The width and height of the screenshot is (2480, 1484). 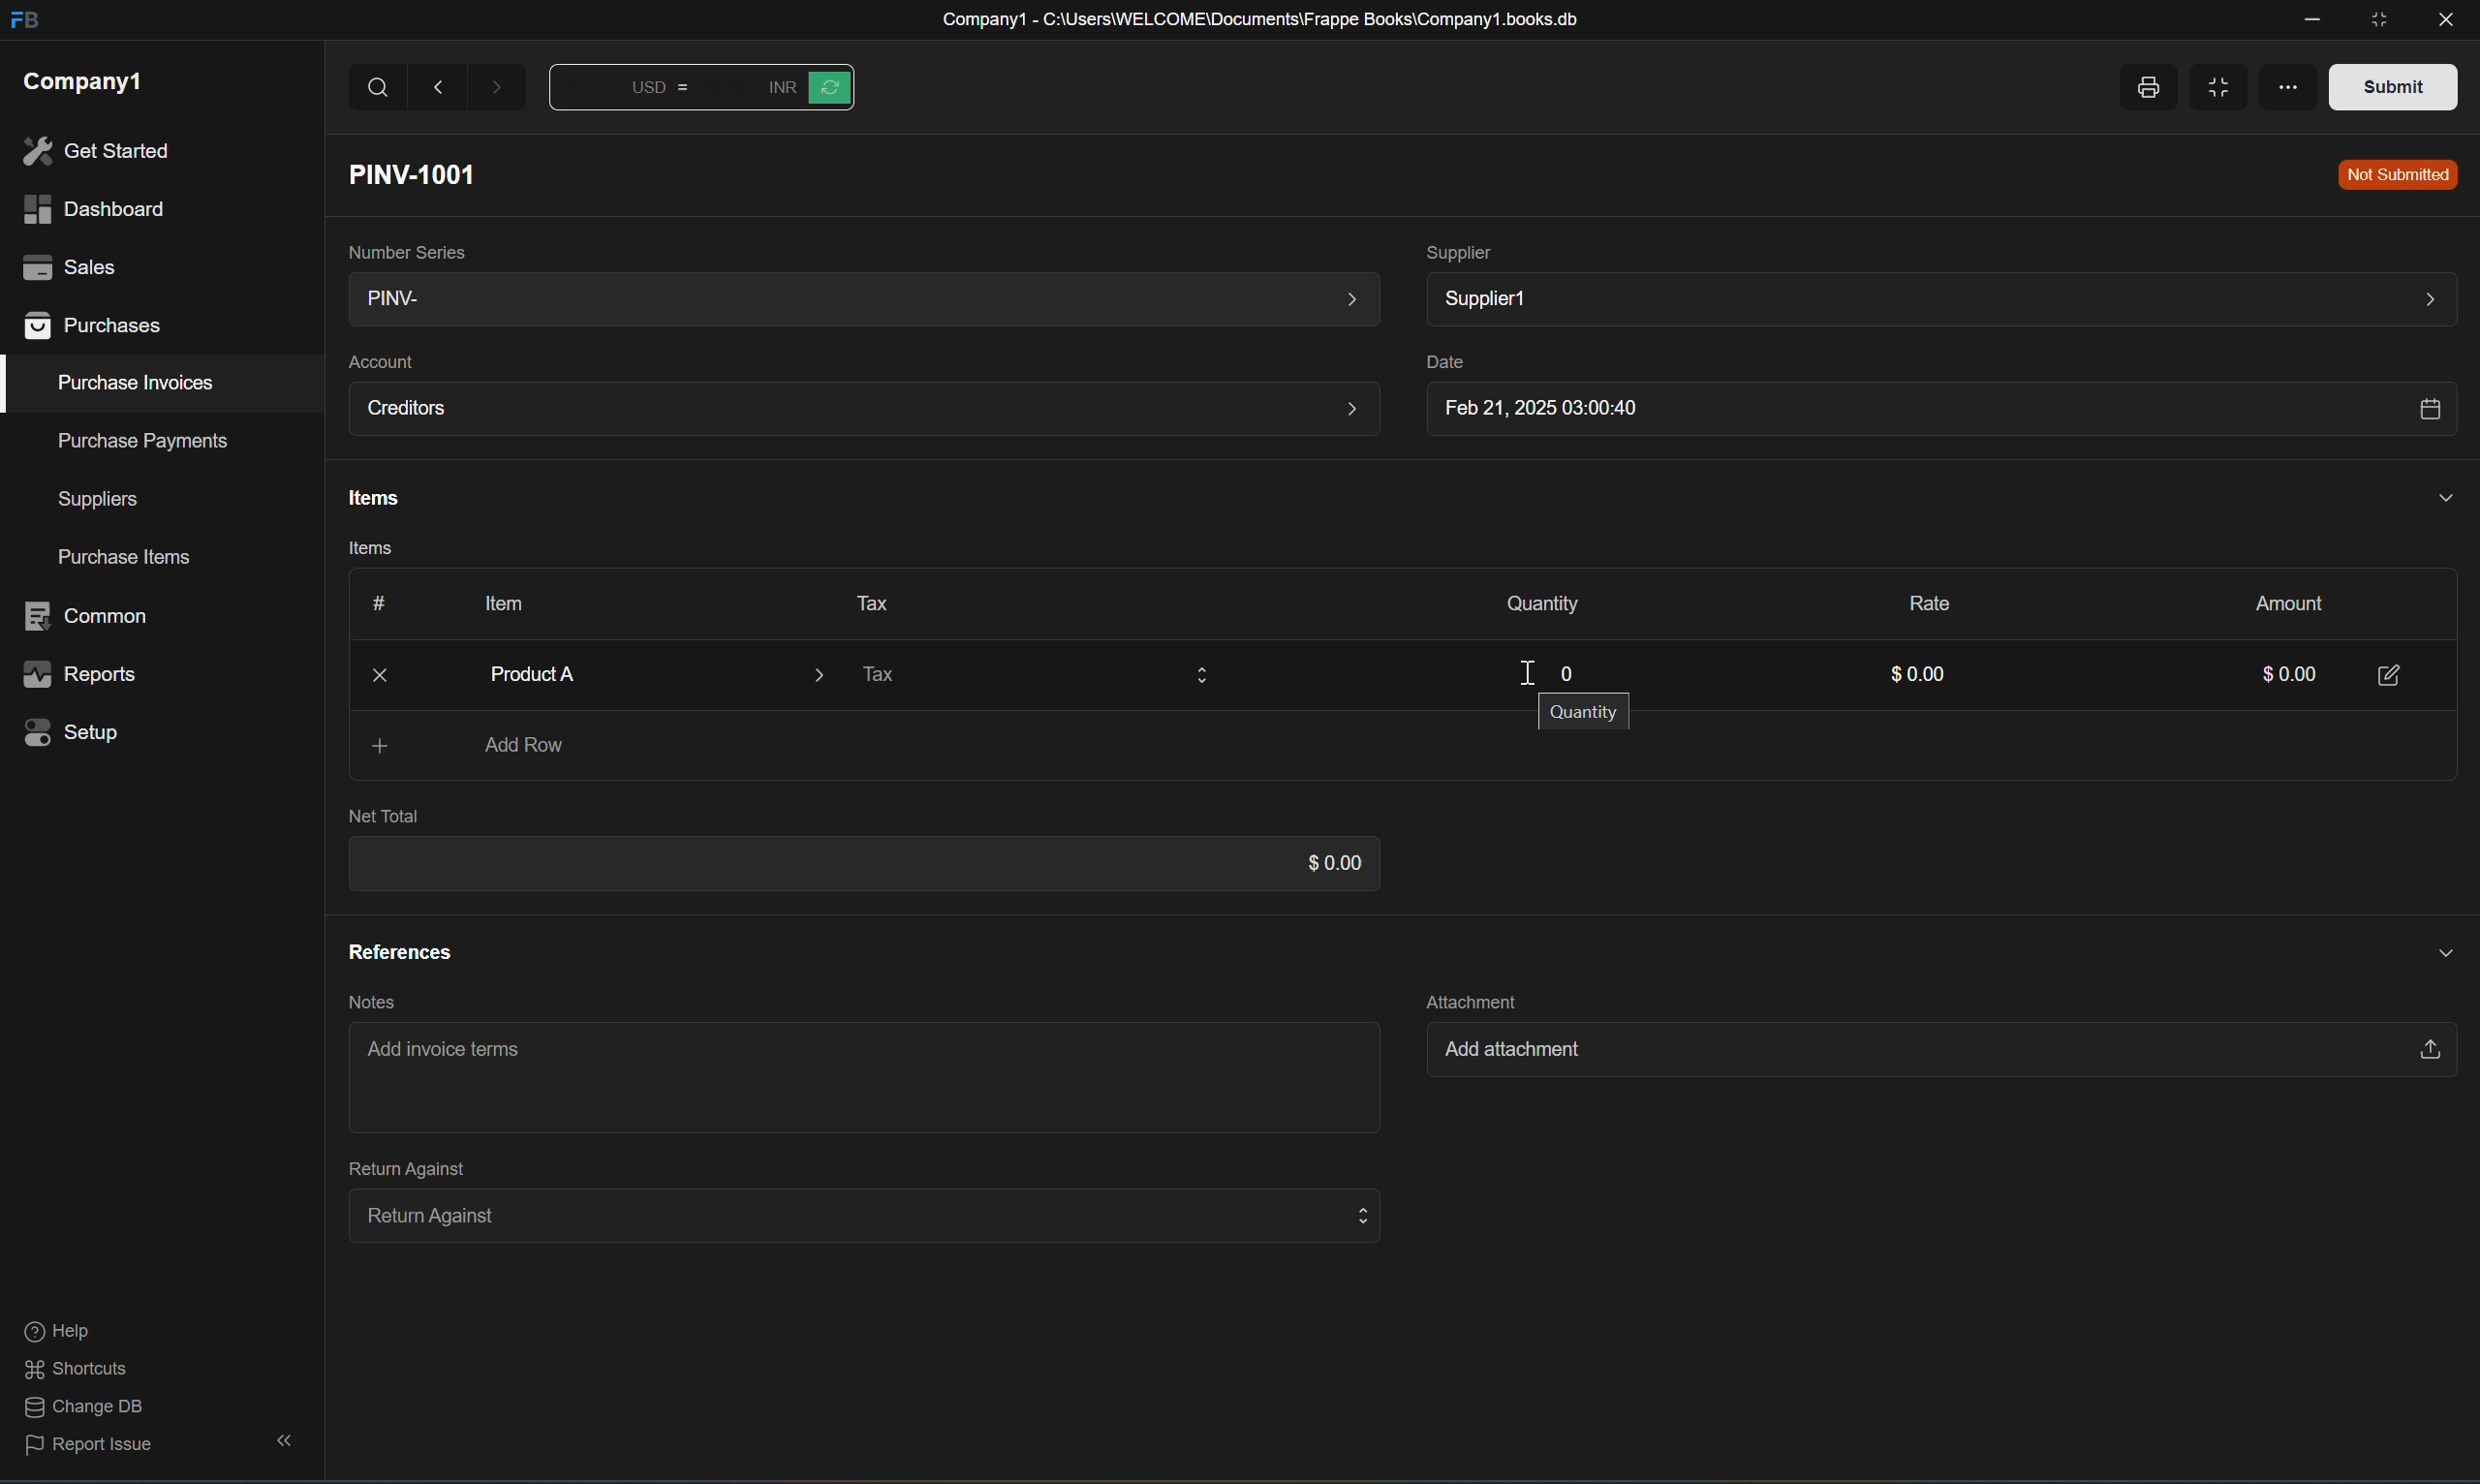 What do you see at coordinates (856, 301) in the screenshot?
I see `PINV-` at bounding box center [856, 301].